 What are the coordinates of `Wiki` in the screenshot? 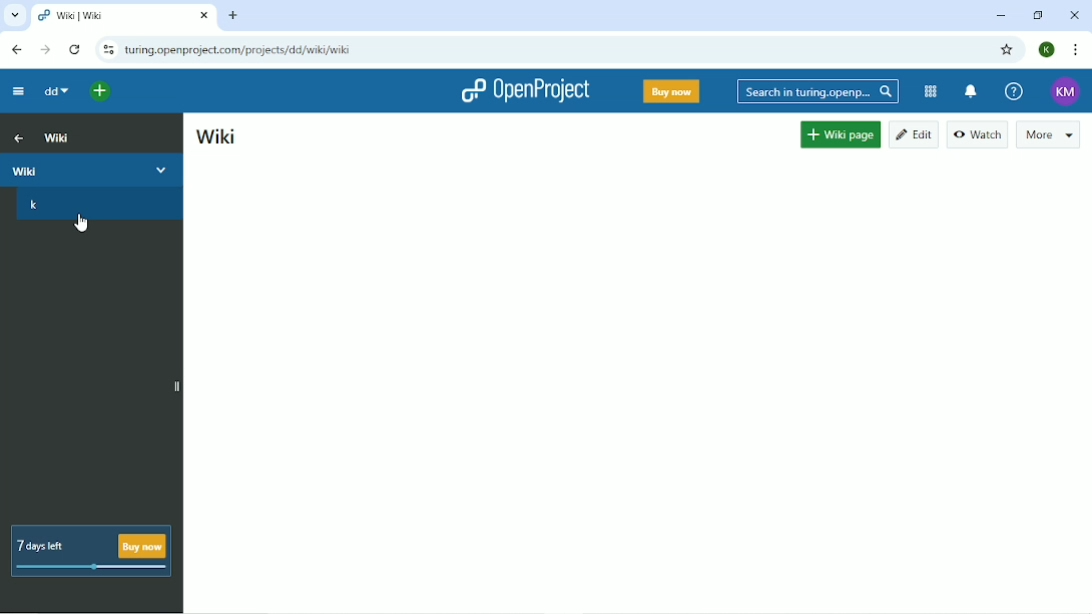 It's located at (58, 137).